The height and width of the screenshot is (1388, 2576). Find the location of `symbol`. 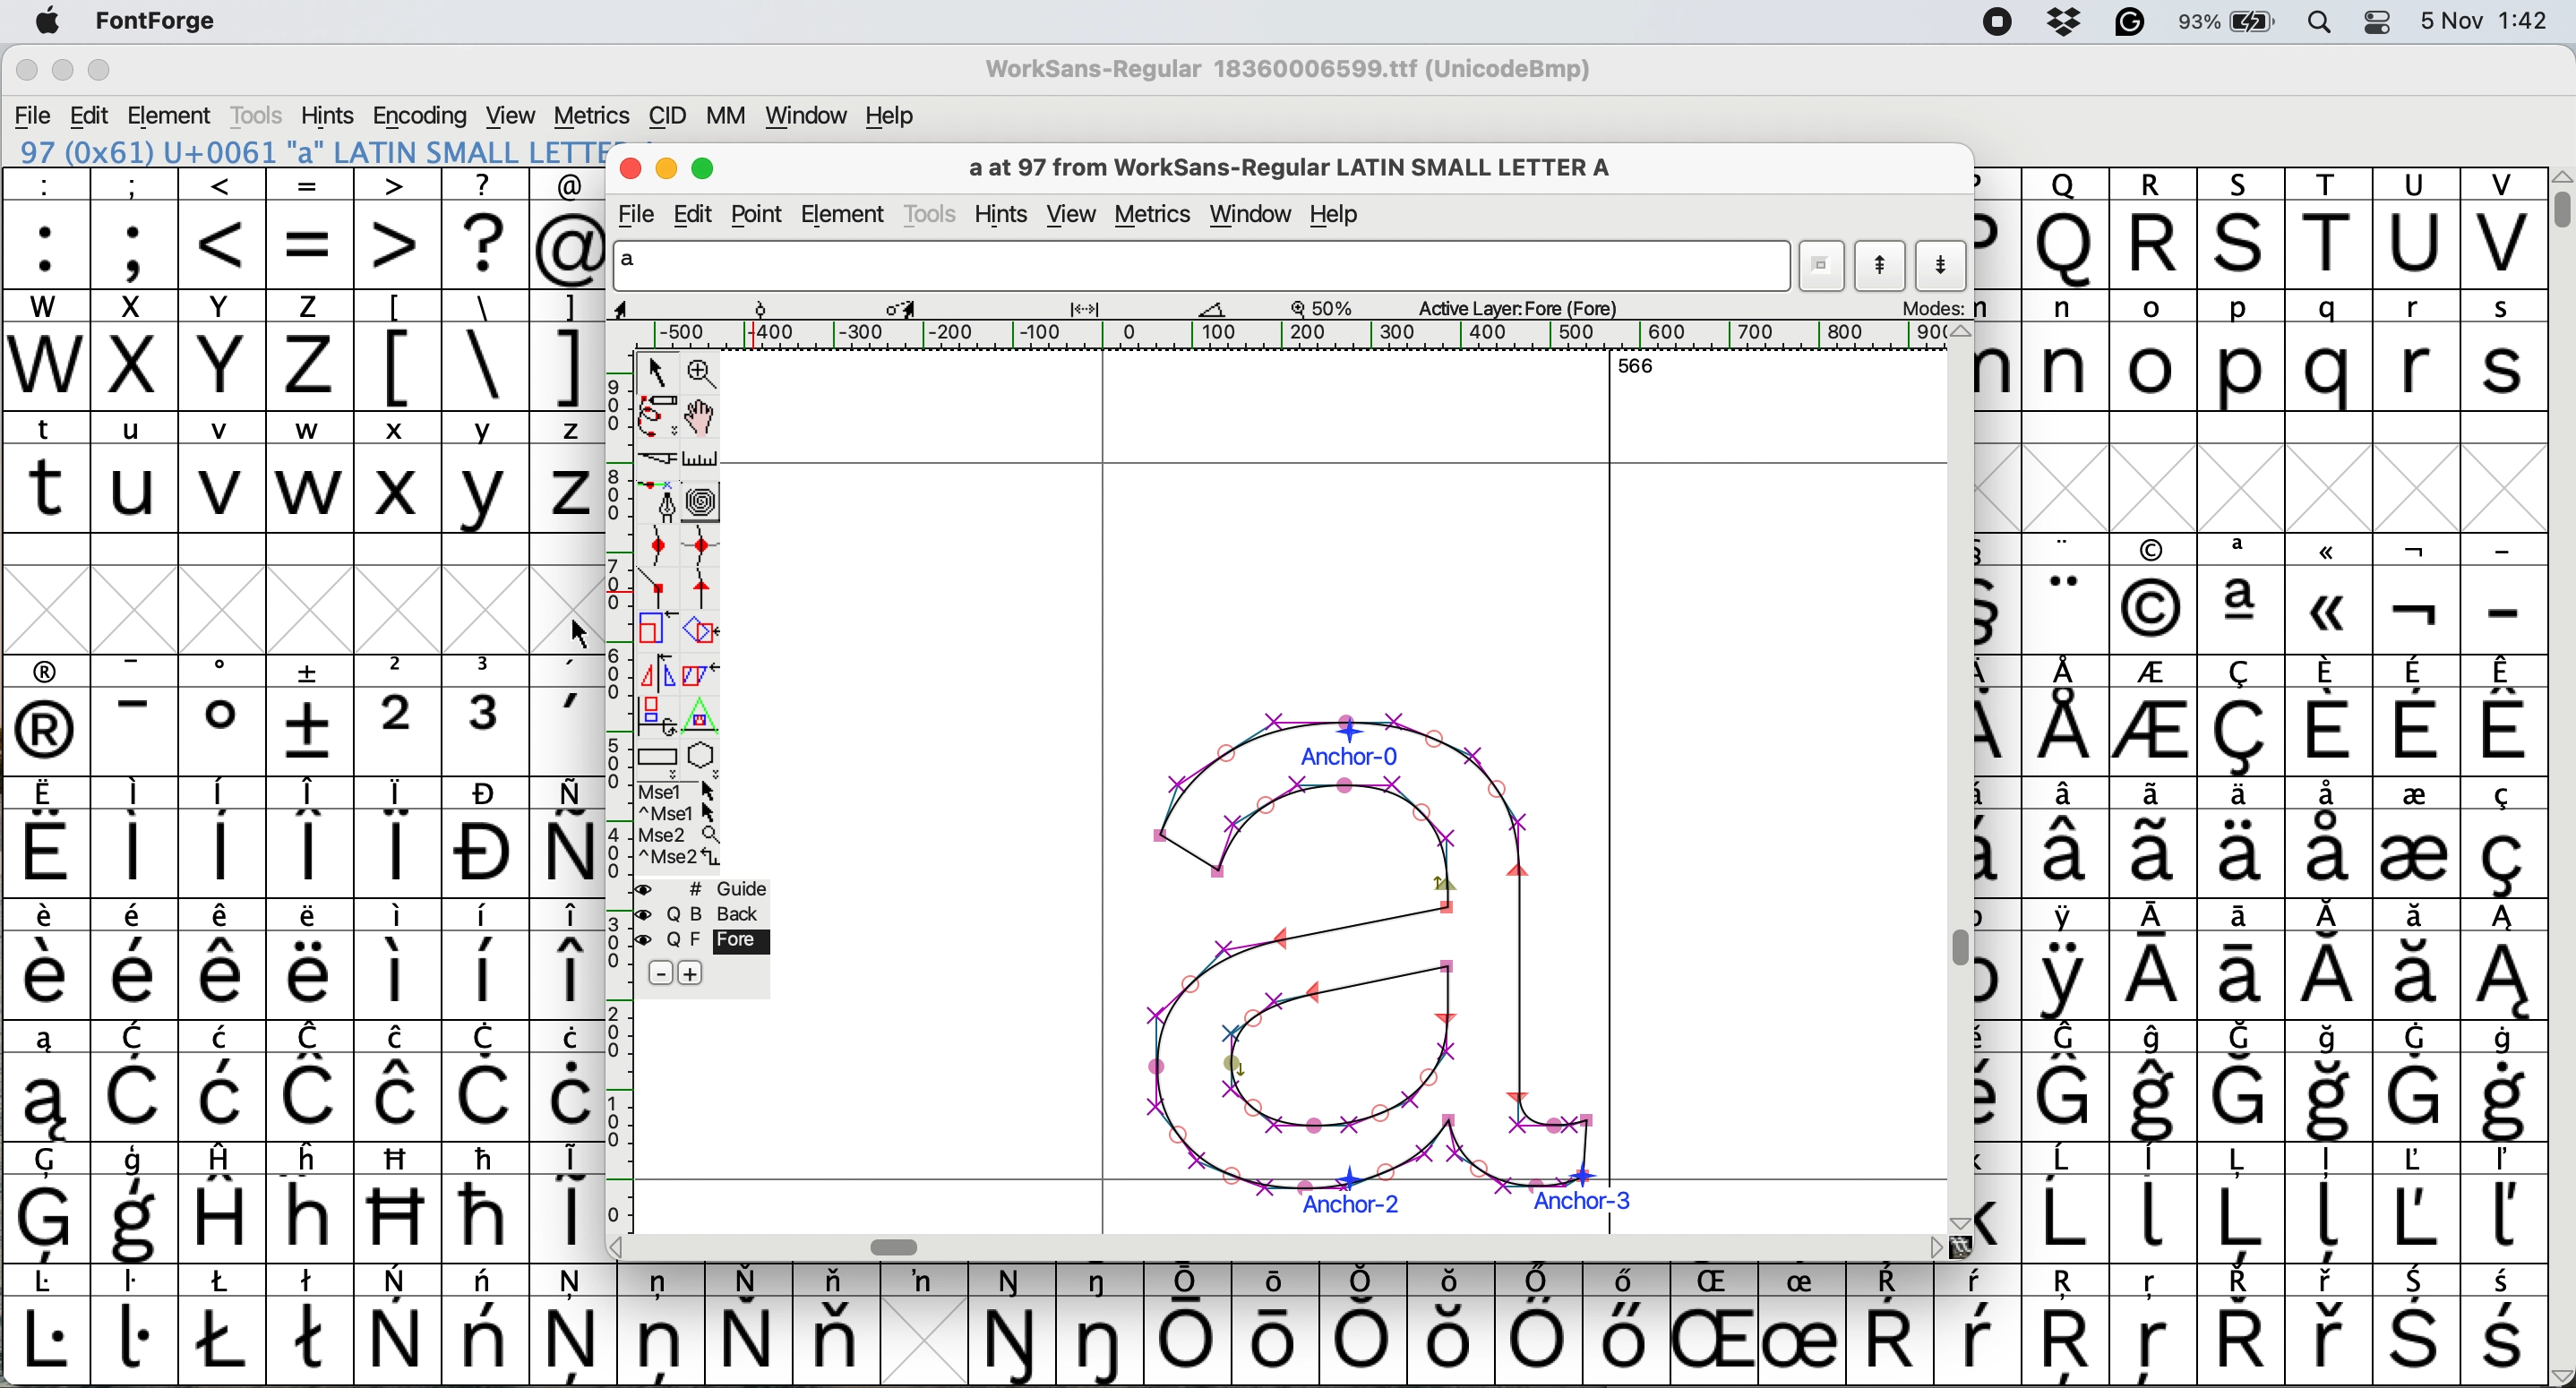

symbol is located at coordinates (228, 1081).